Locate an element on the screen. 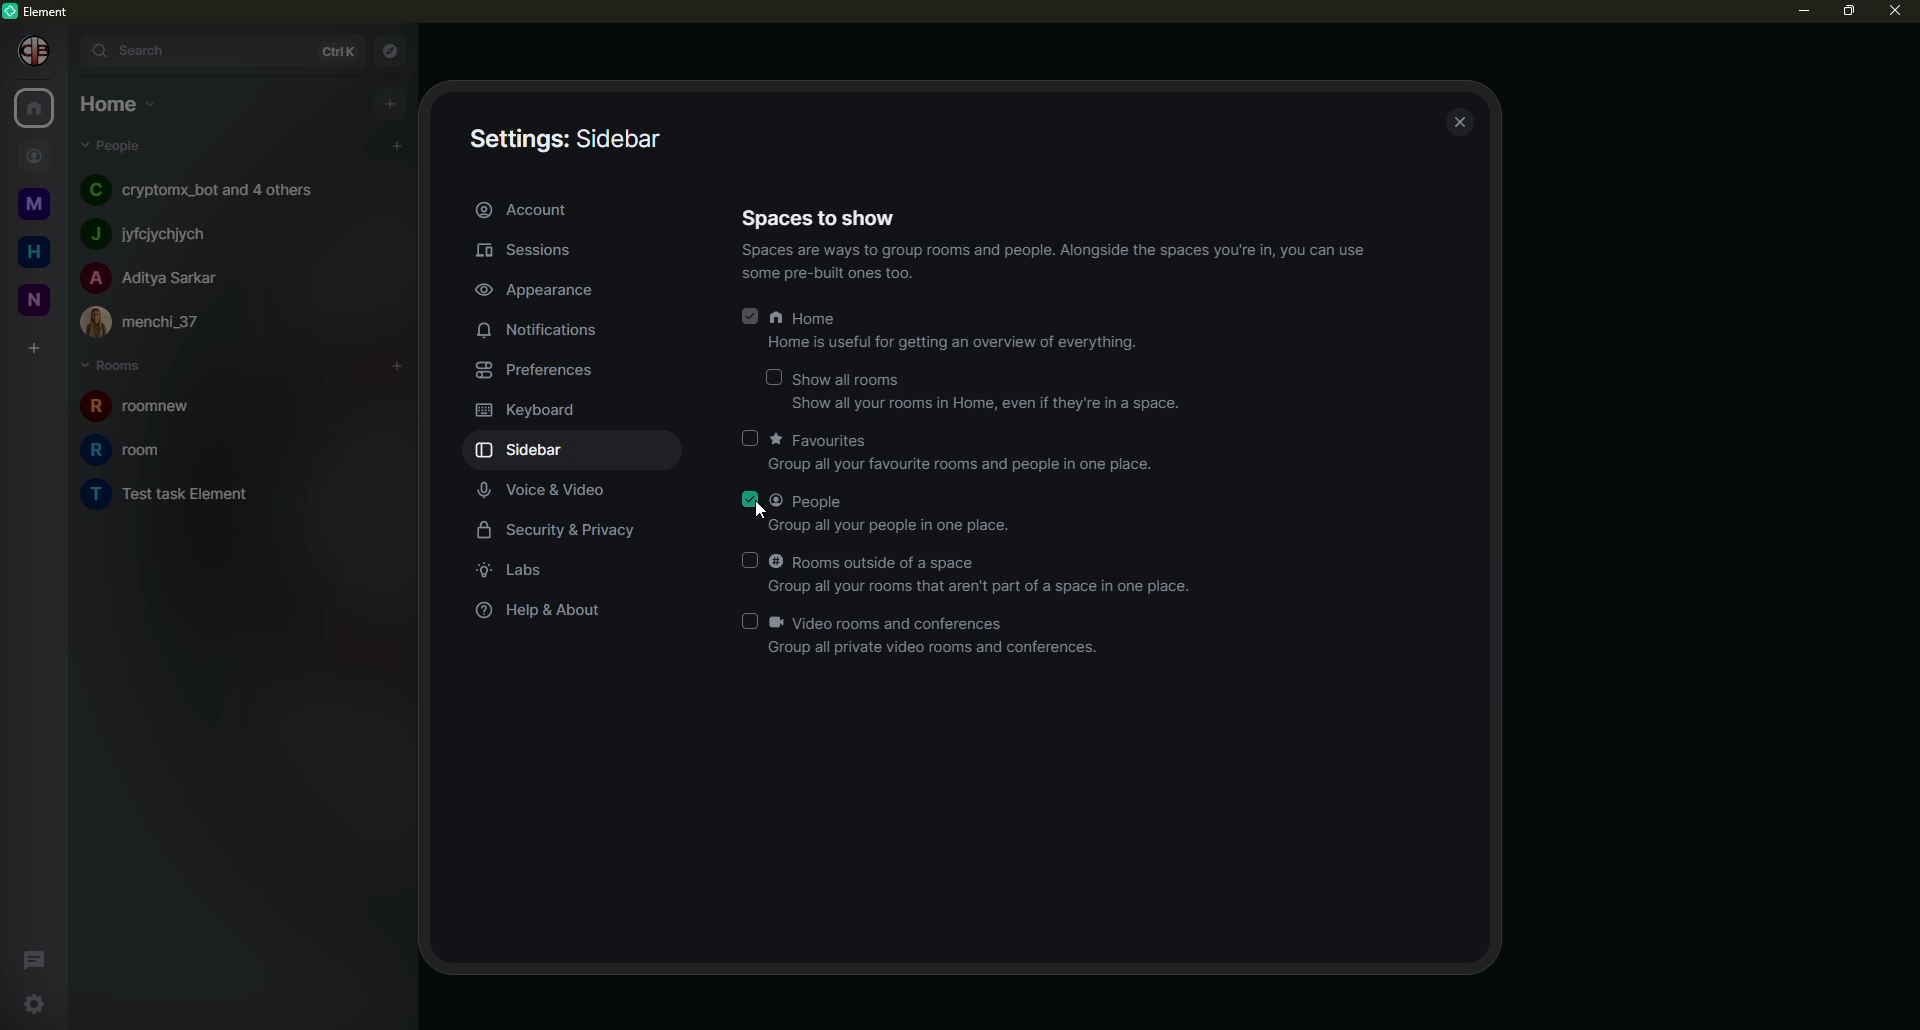 The image size is (1920, 1030). rooms is located at coordinates (118, 366).